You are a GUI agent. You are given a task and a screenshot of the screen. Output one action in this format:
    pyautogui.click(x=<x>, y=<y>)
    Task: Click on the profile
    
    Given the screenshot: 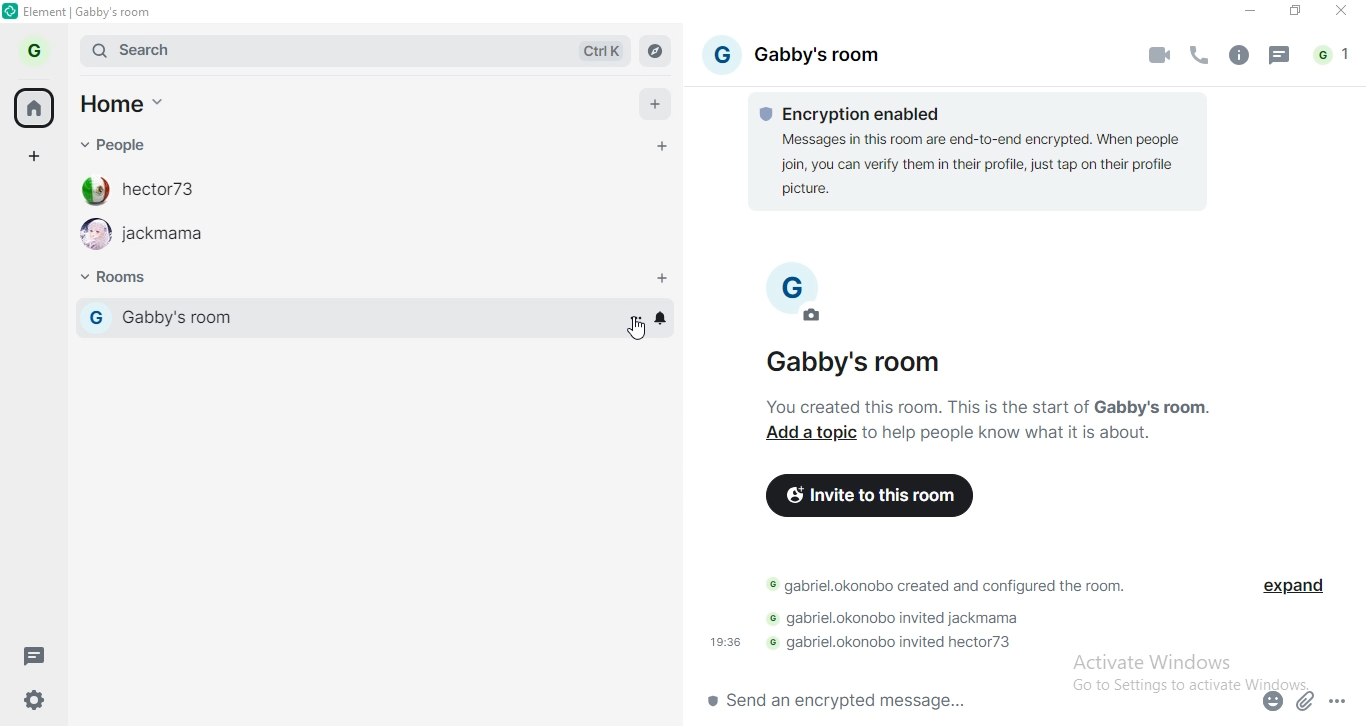 What is the action you would take?
    pyautogui.click(x=35, y=48)
    